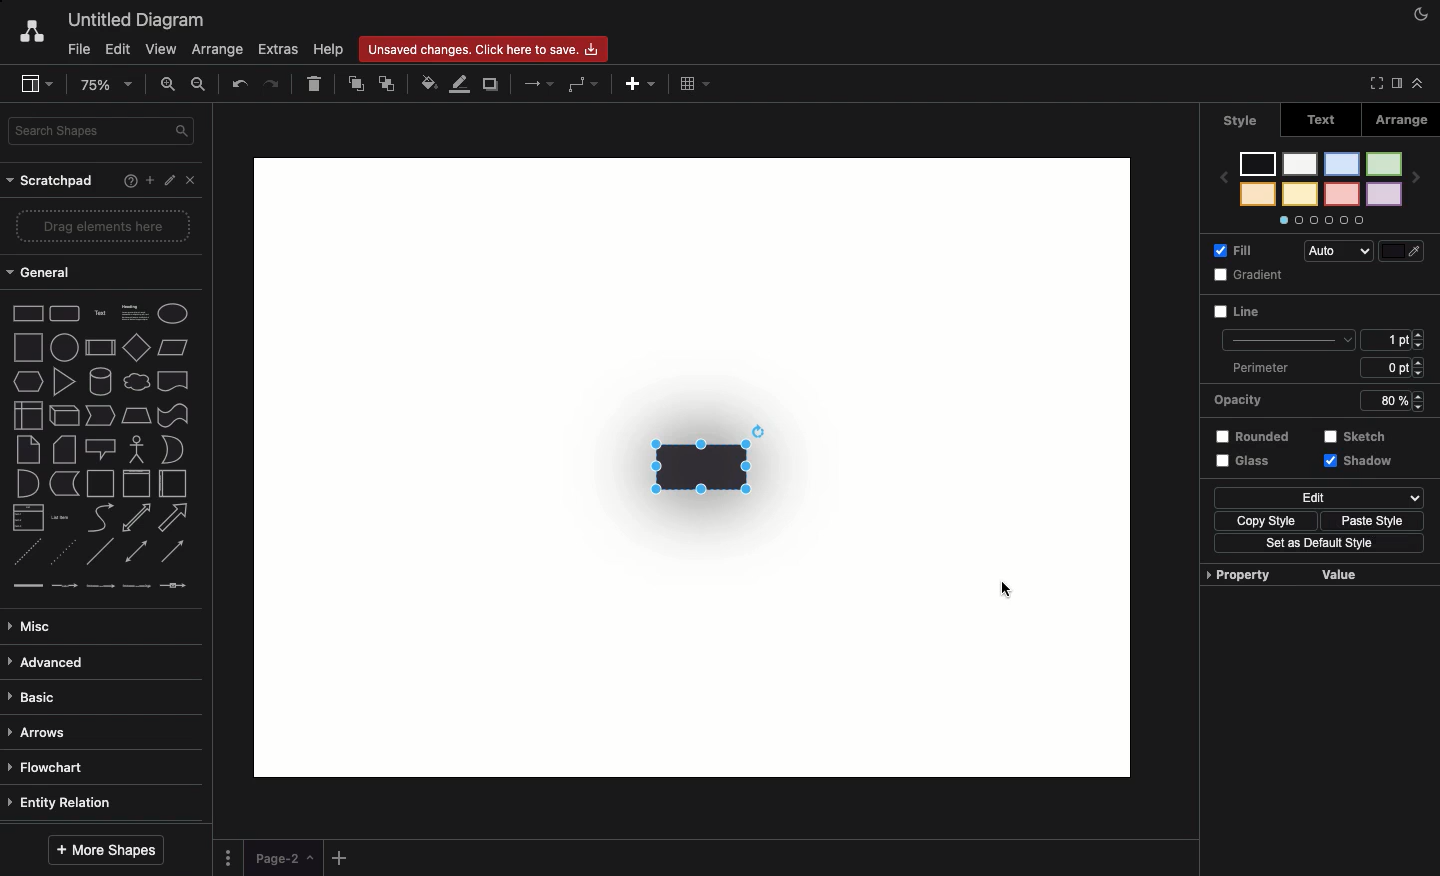 This screenshot has width=1440, height=876. I want to click on step, so click(95, 415).